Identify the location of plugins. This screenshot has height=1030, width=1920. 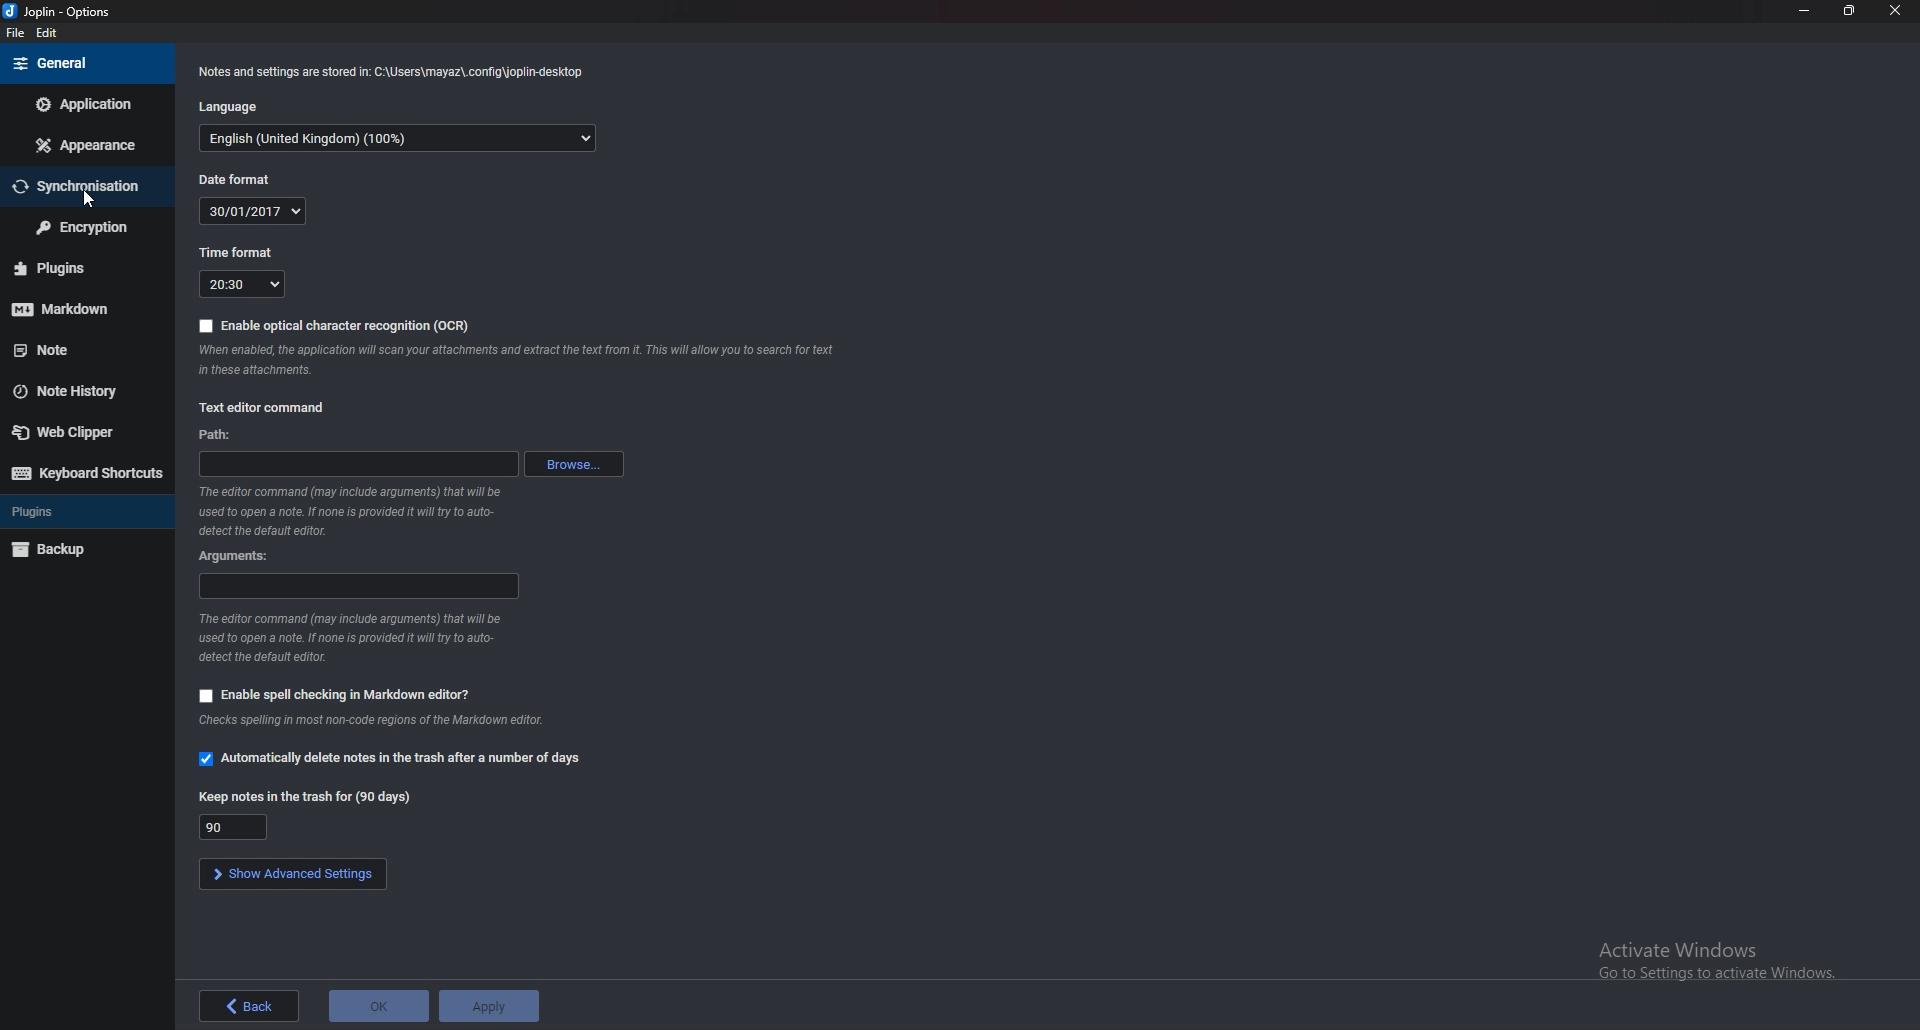
(75, 267).